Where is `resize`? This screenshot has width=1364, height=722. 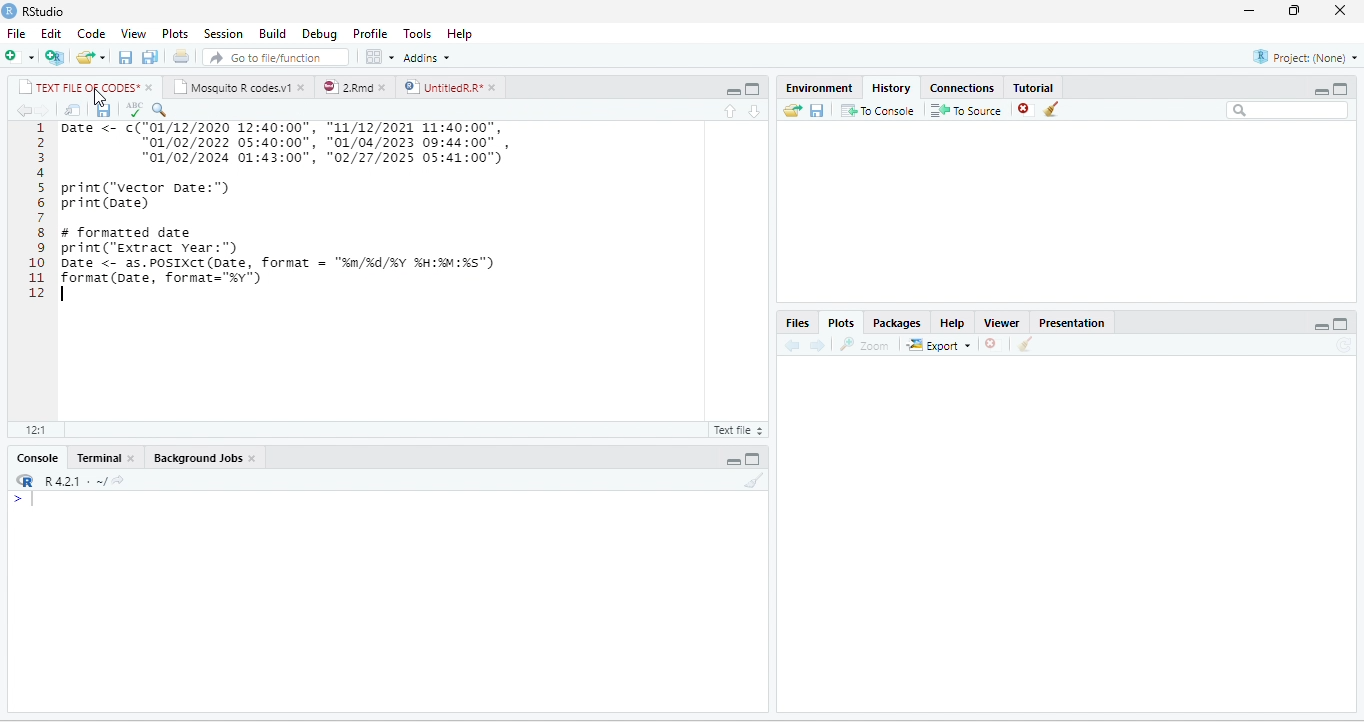
resize is located at coordinates (1294, 11).